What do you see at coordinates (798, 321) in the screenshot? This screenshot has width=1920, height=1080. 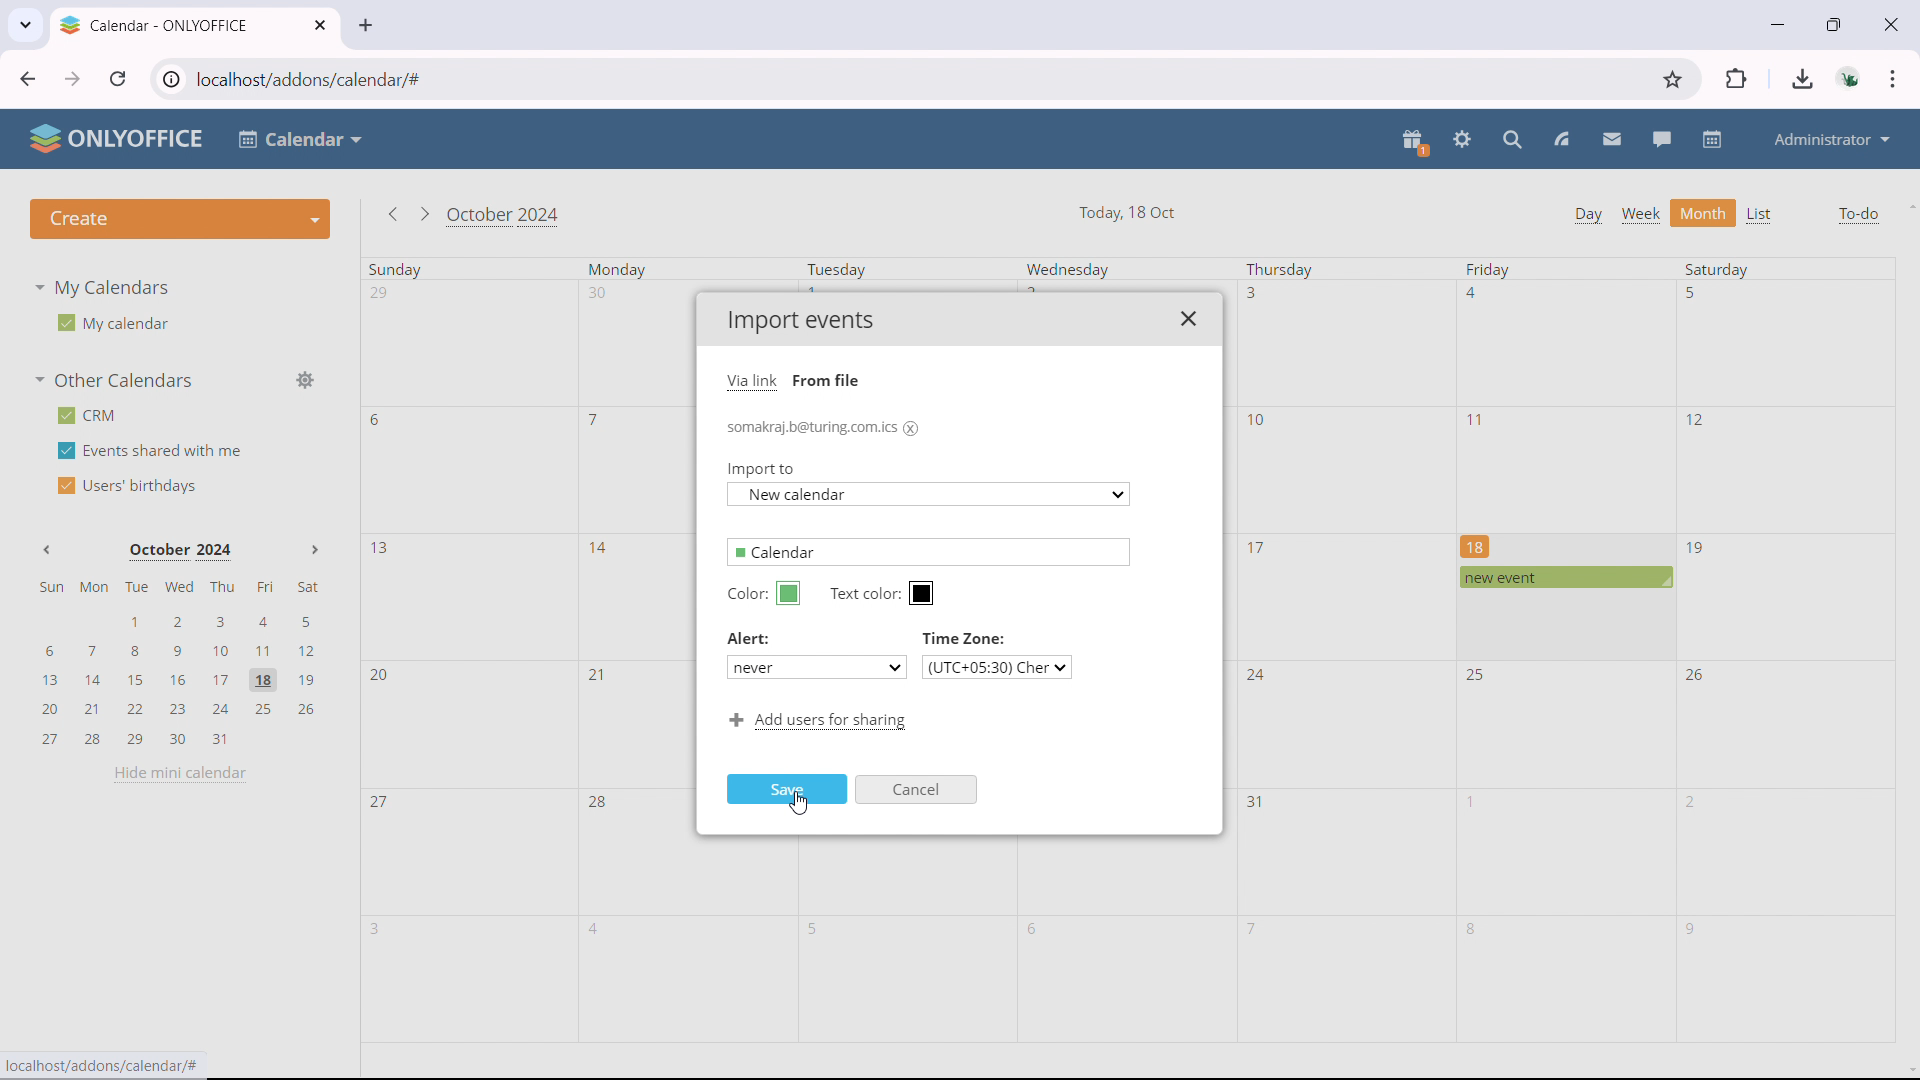 I see `Import events` at bounding box center [798, 321].